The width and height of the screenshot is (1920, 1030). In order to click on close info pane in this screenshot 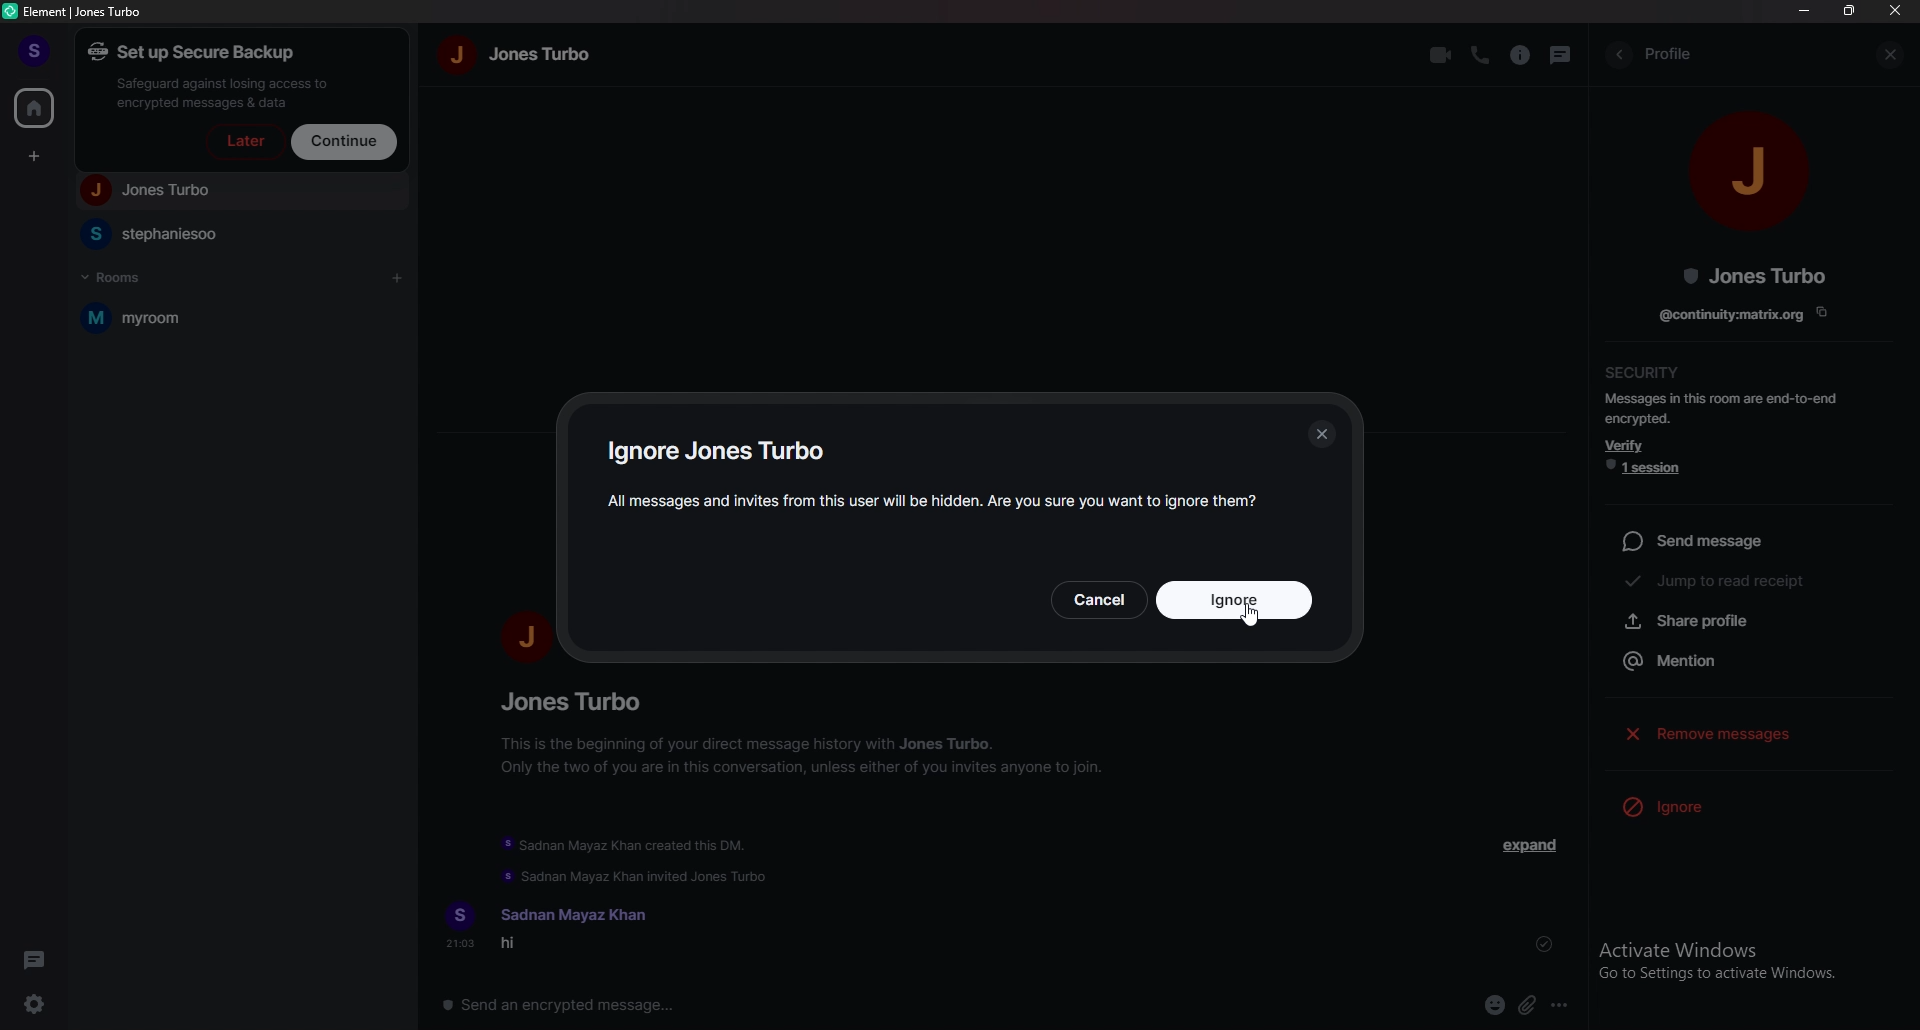, I will do `click(1893, 56)`.